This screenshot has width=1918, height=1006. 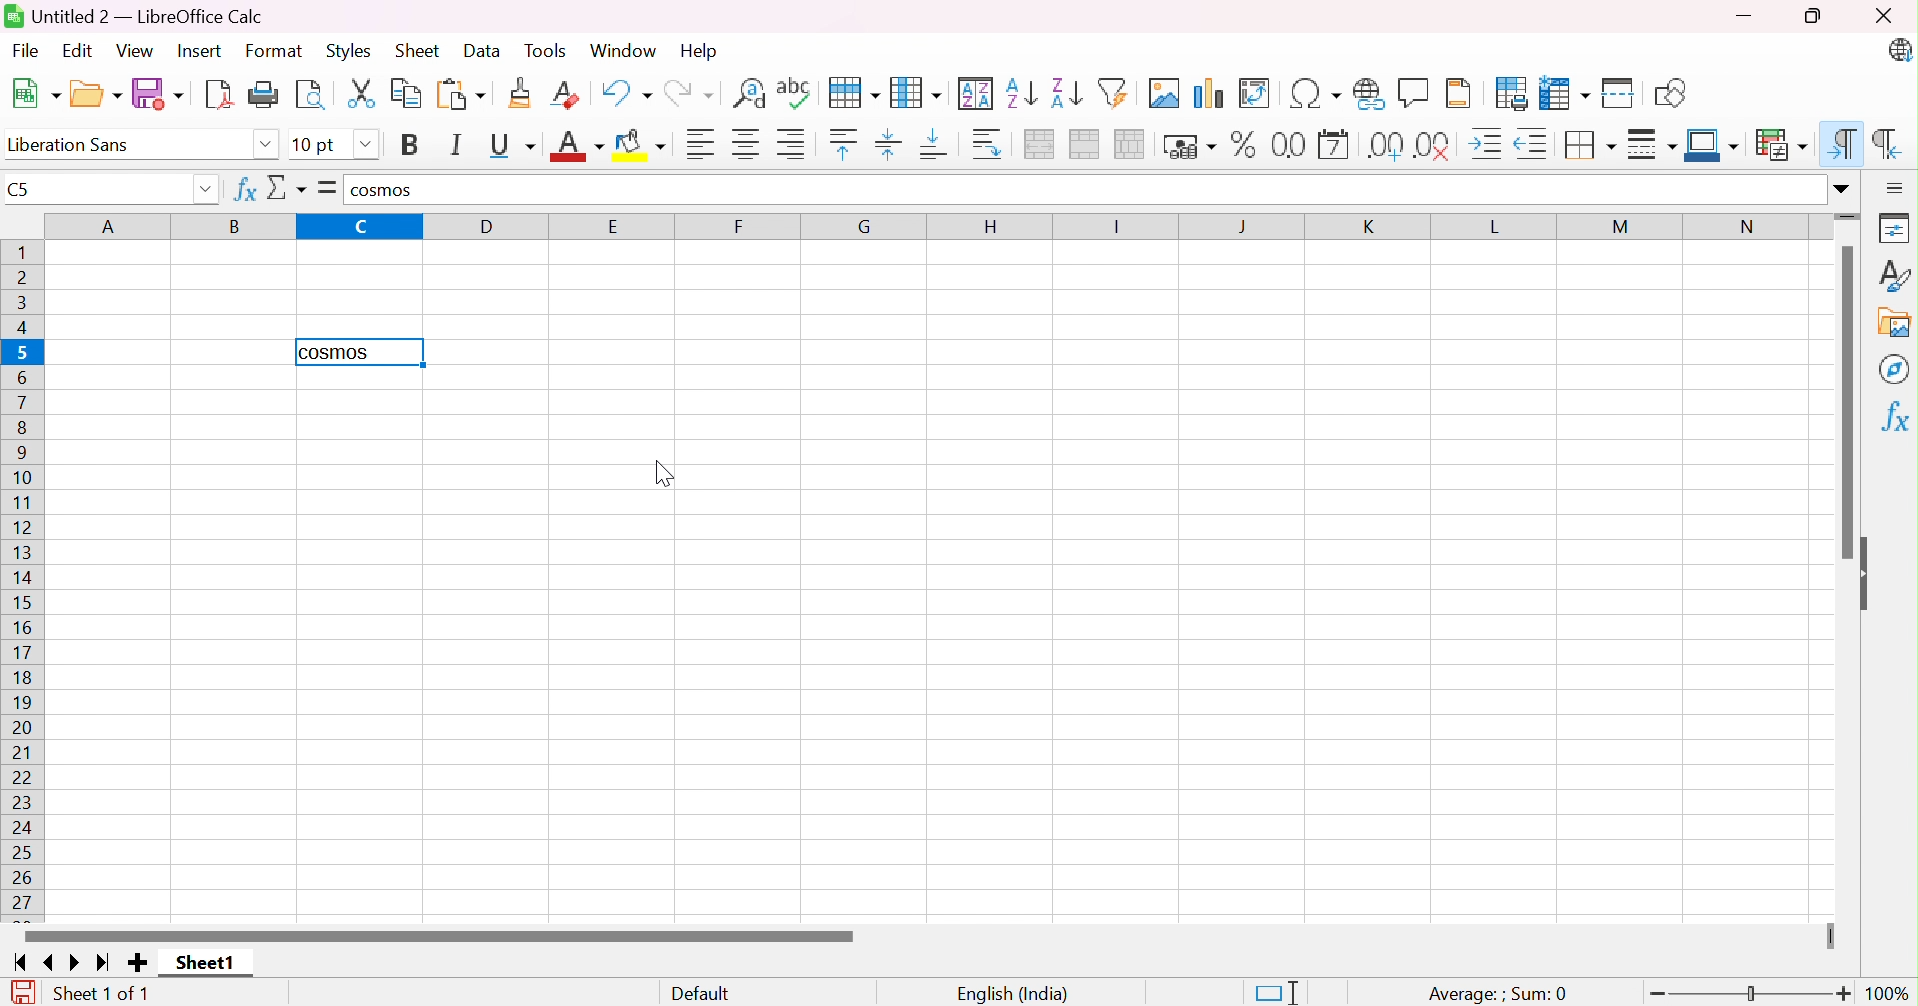 I want to click on Insert Comment, so click(x=1413, y=92).